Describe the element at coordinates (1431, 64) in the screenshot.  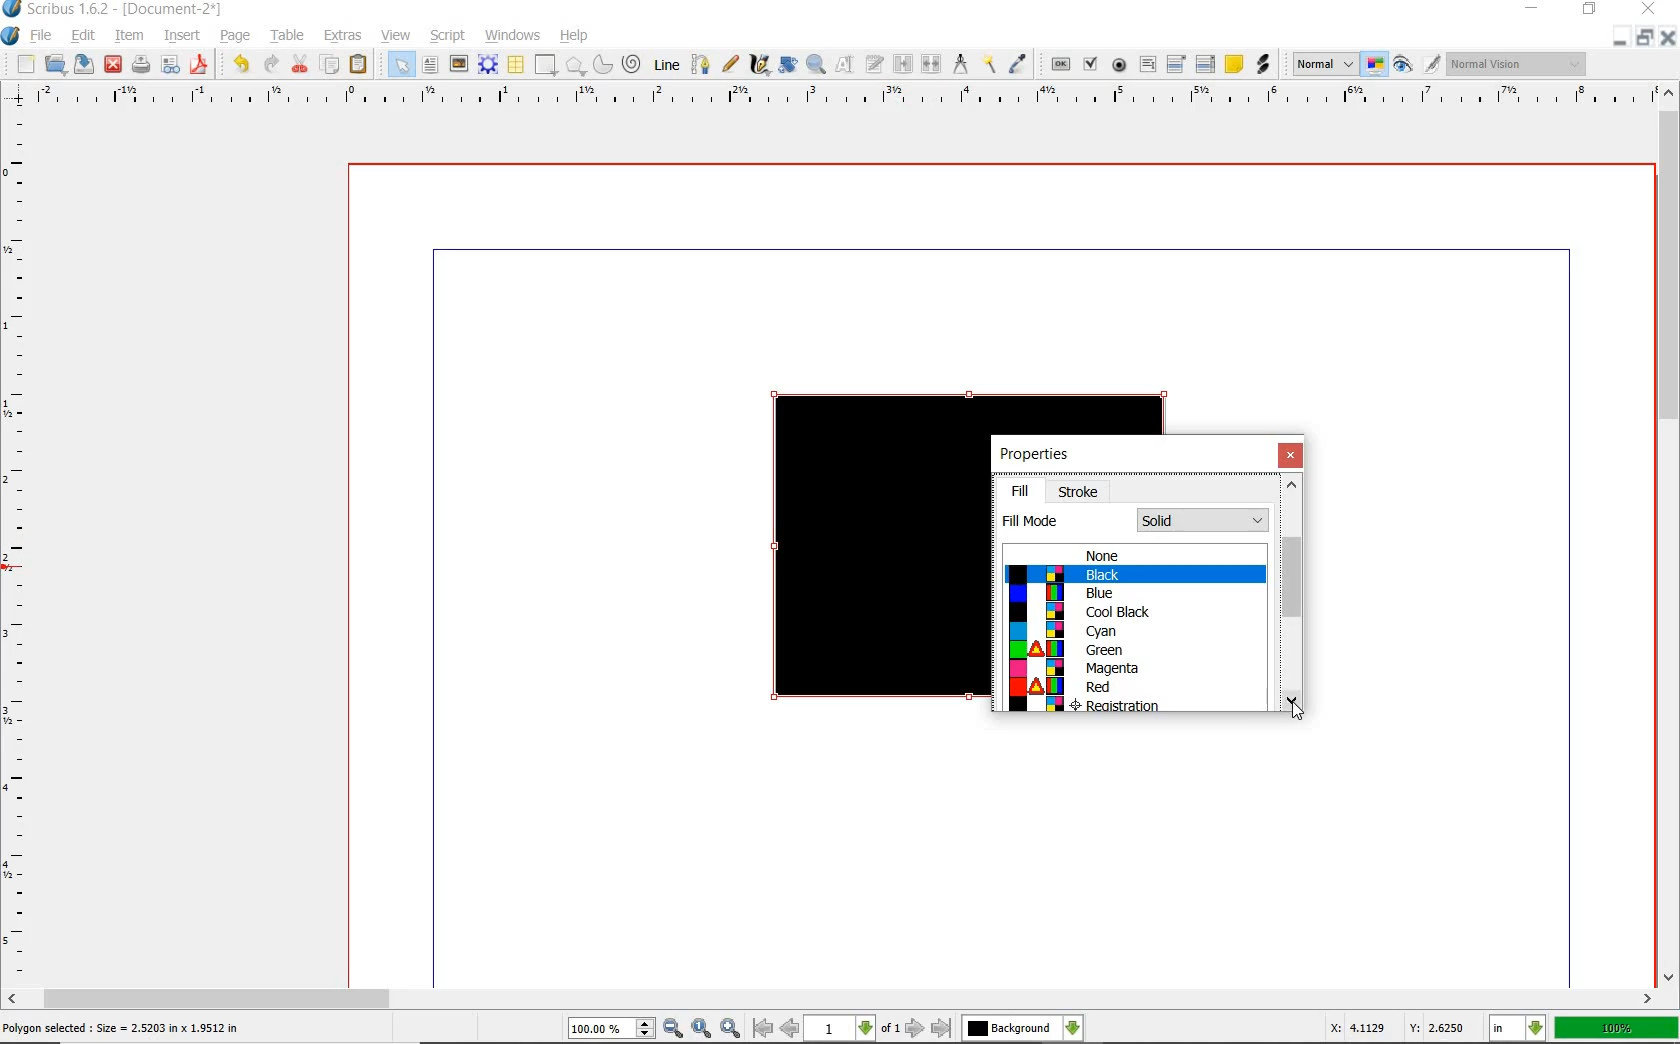
I see `edit in preview mode` at that location.